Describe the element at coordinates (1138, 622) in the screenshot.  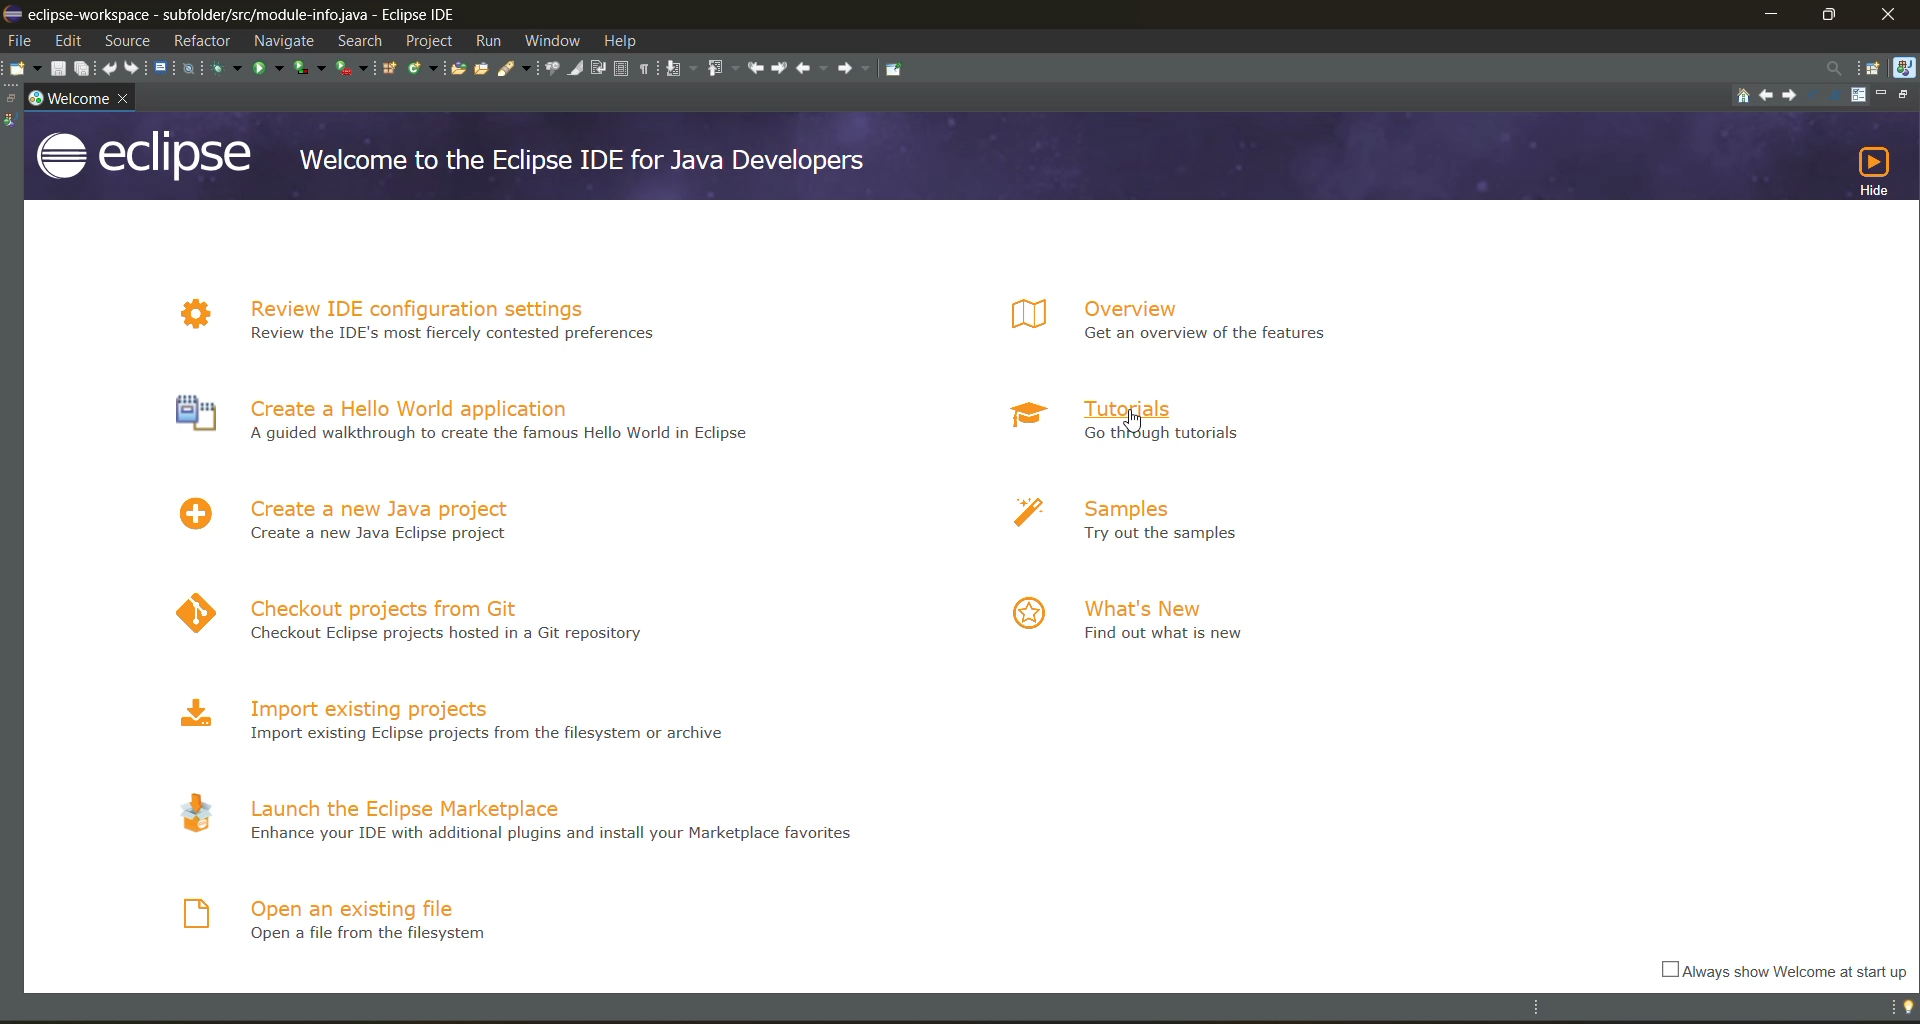
I see `what's  new` at that location.